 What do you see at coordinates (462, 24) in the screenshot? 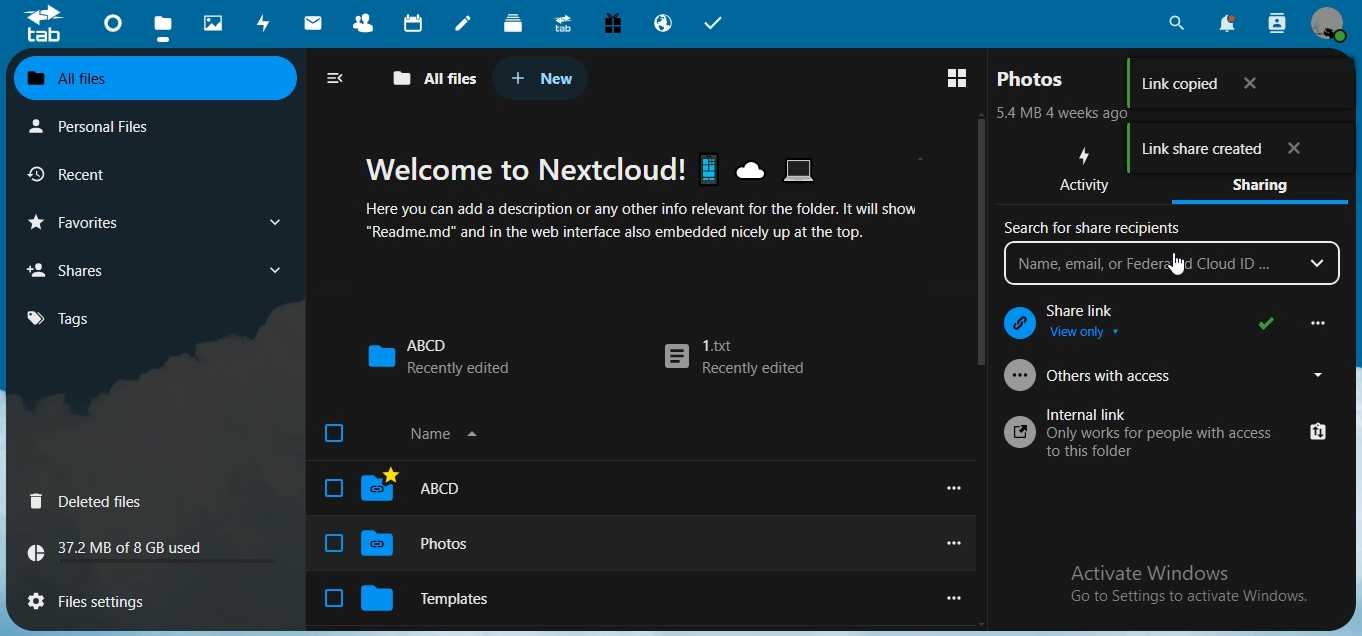
I see `notes` at bounding box center [462, 24].